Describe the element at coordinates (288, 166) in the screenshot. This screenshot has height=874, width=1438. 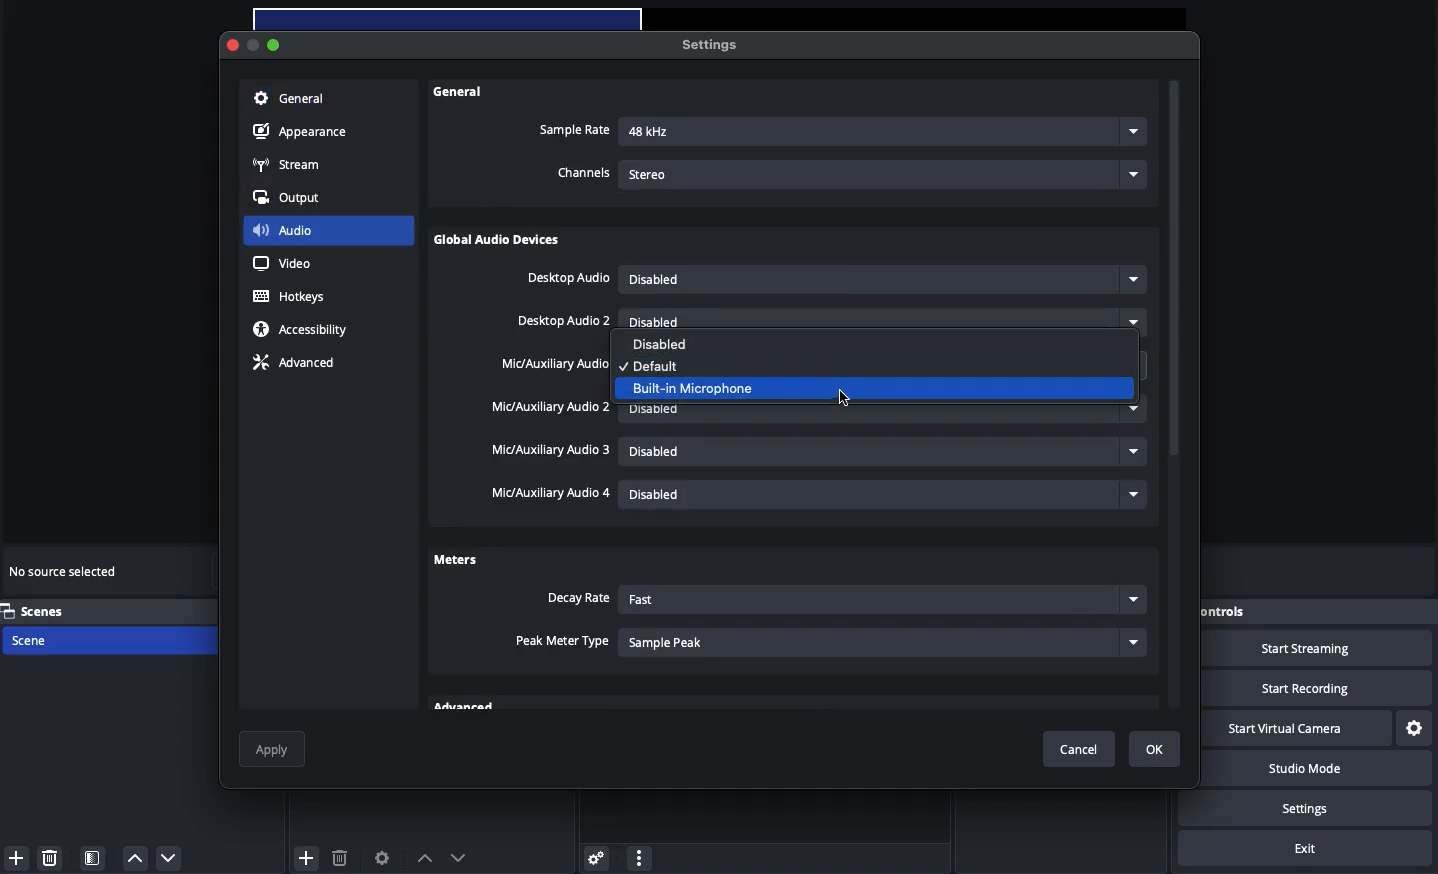
I see `Stream` at that location.